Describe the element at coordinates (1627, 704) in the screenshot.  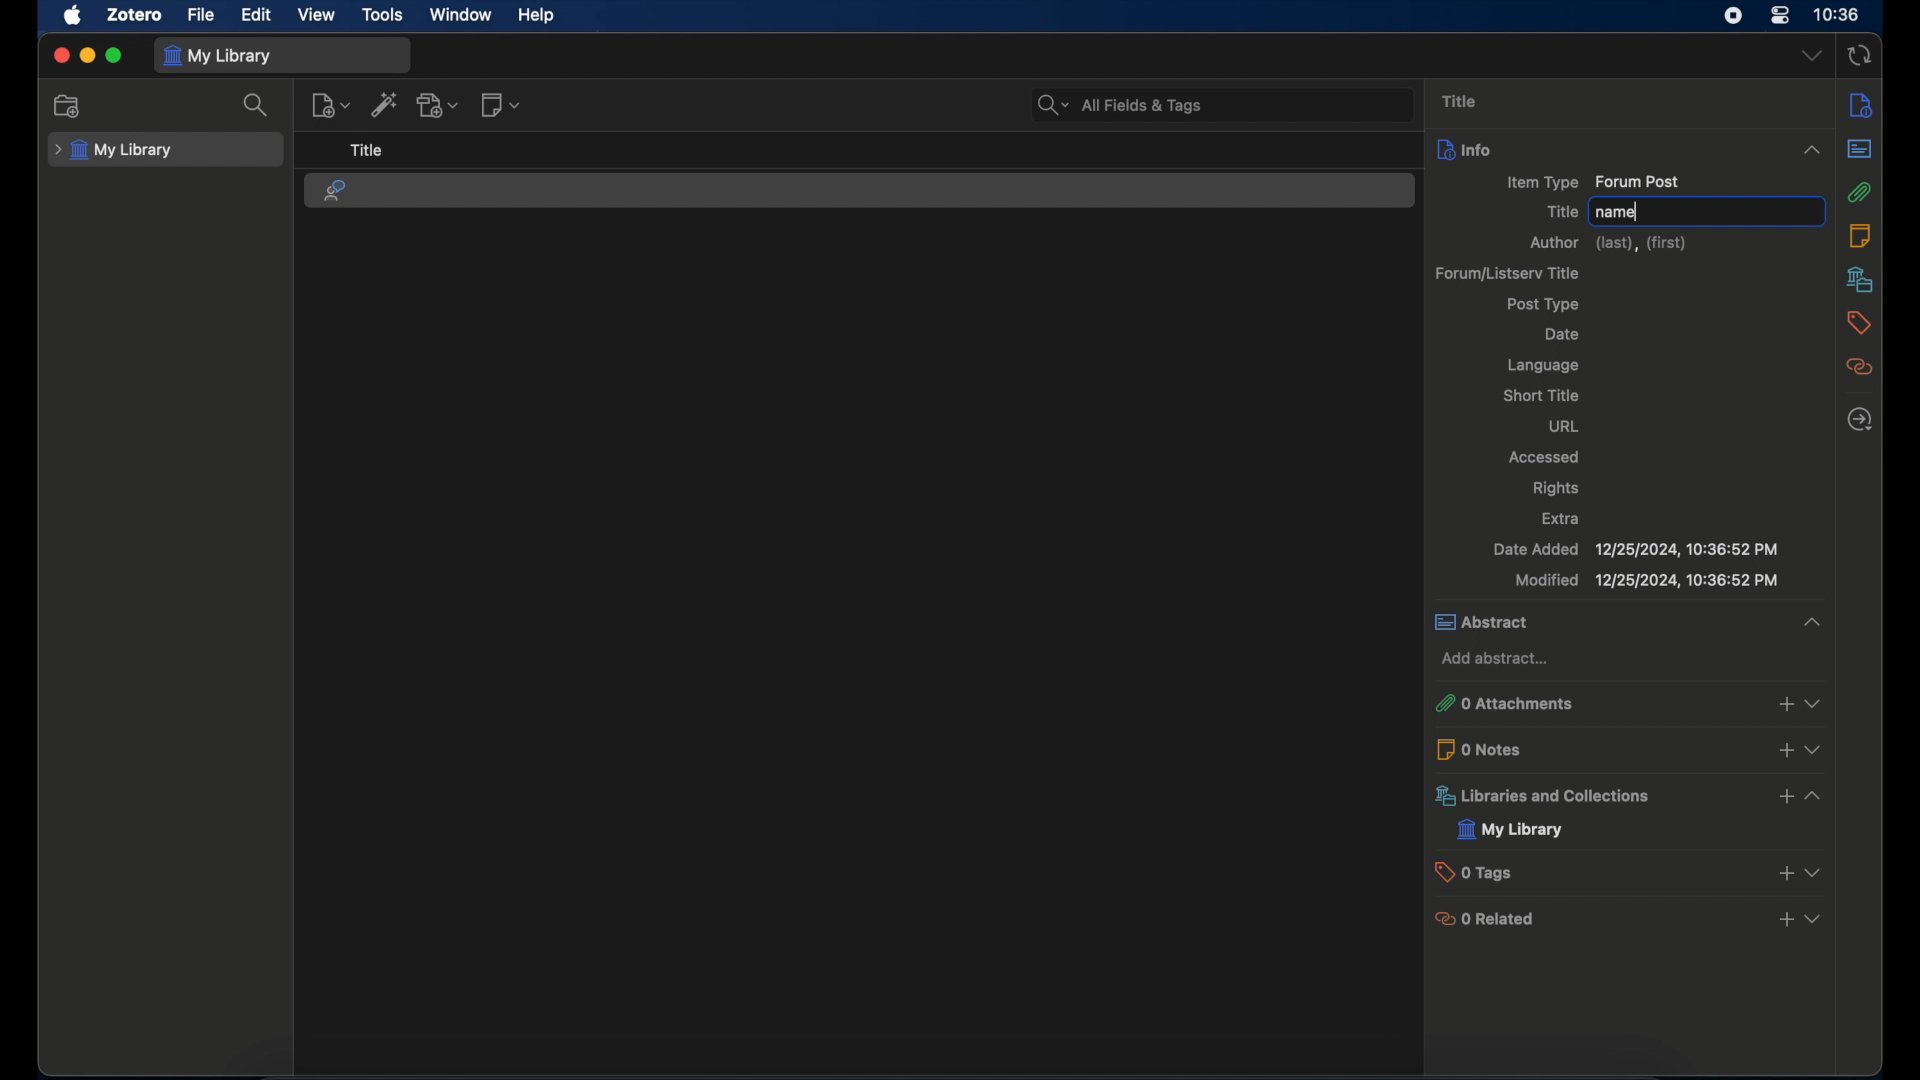
I see `0 attachments` at that location.